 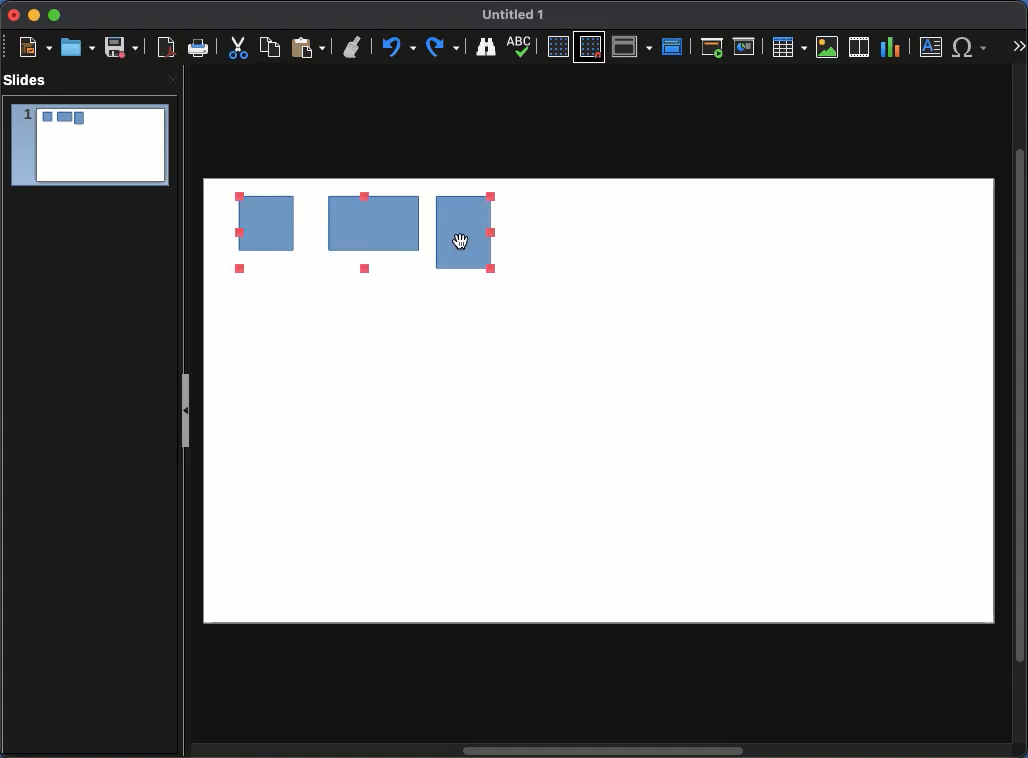 What do you see at coordinates (605, 752) in the screenshot?
I see `Scroll bar` at bounding box center [605, 752].